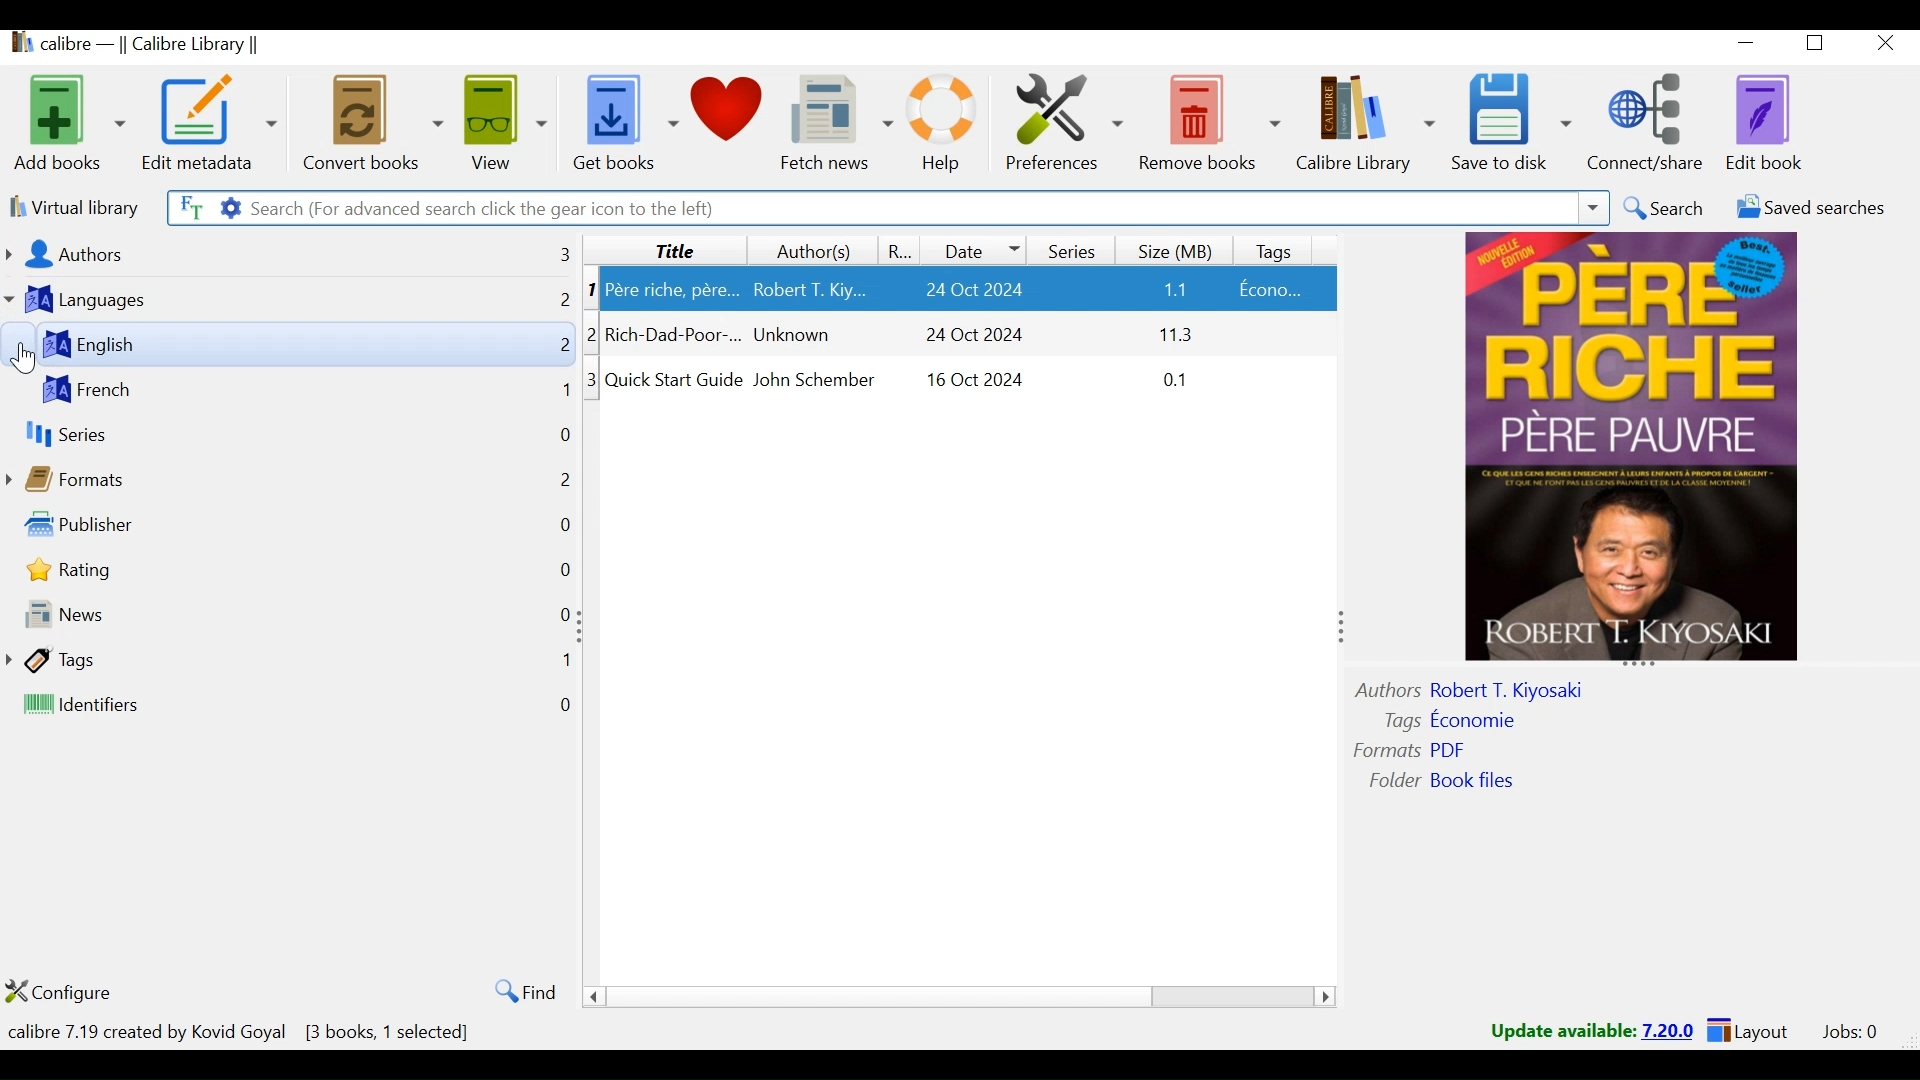  Describe the element at coordinates (837, 123) in the screenshot. I see `Fetch news` at that location.